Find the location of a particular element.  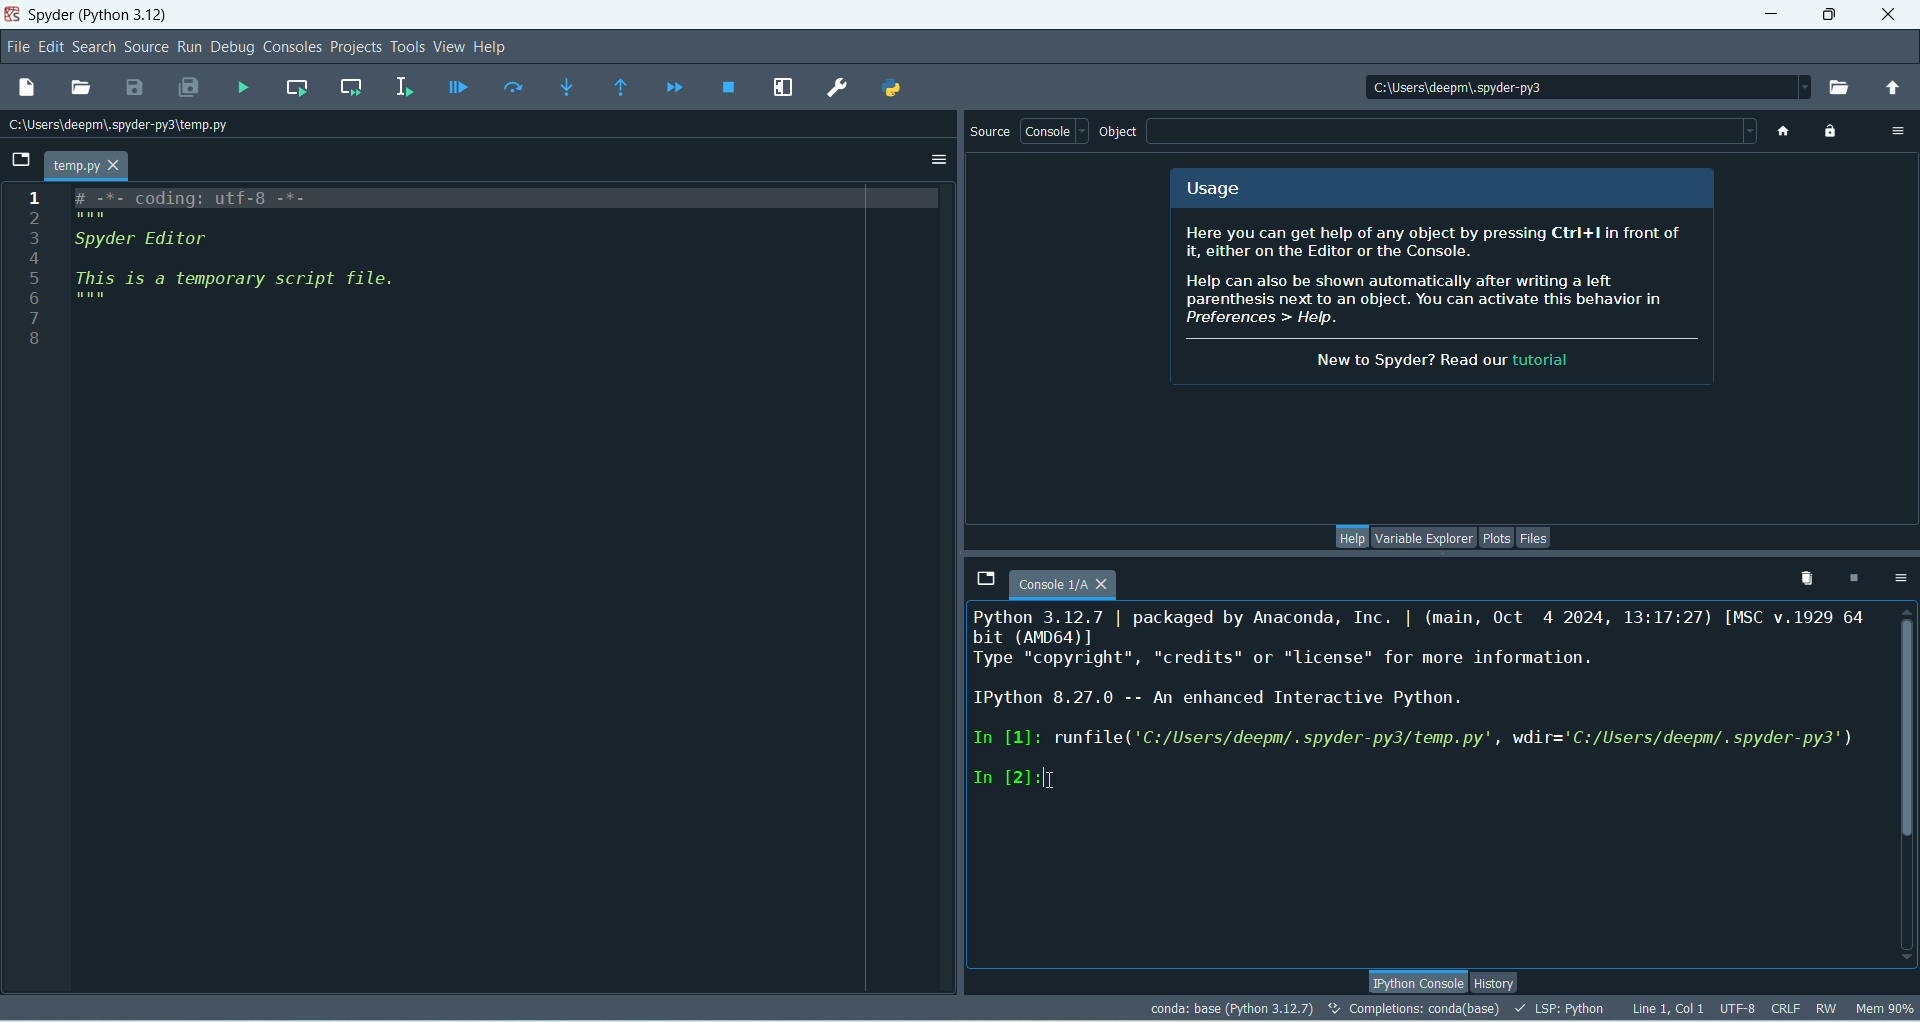

options is located at coordinates (939, 160).